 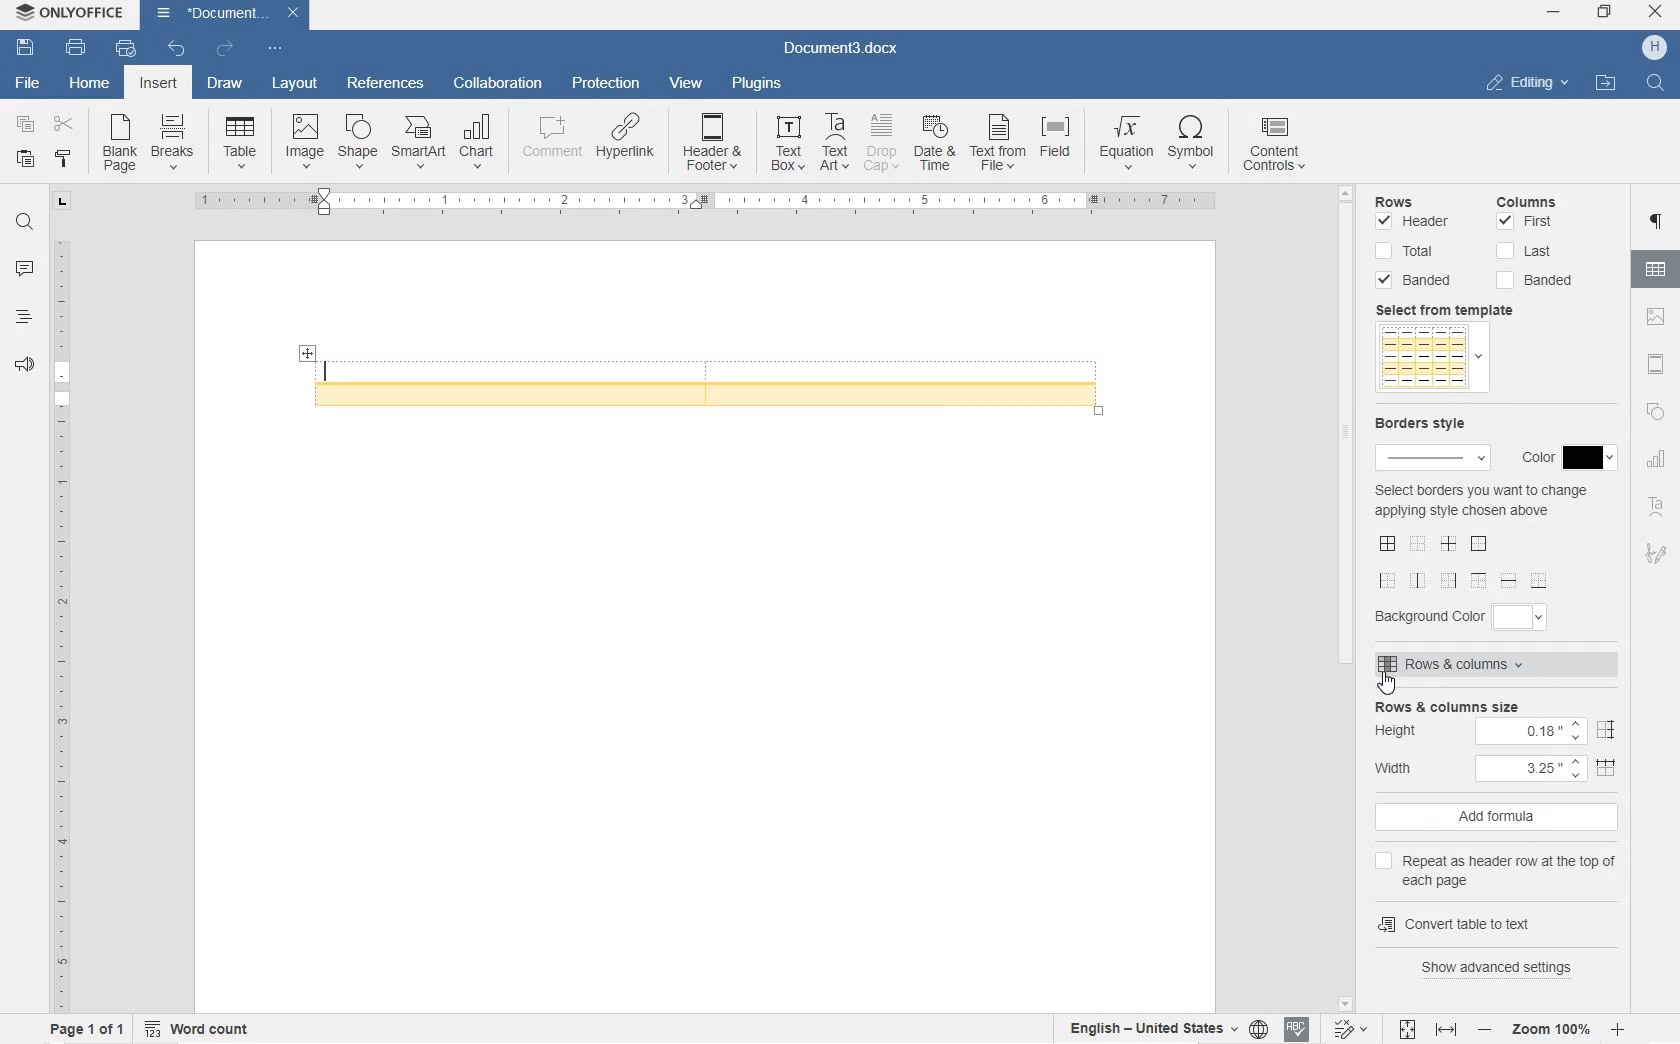 What do you see at coordinates (1060, 143) in the screenshot?
I see `Field` at bounding box center [1060, 143].